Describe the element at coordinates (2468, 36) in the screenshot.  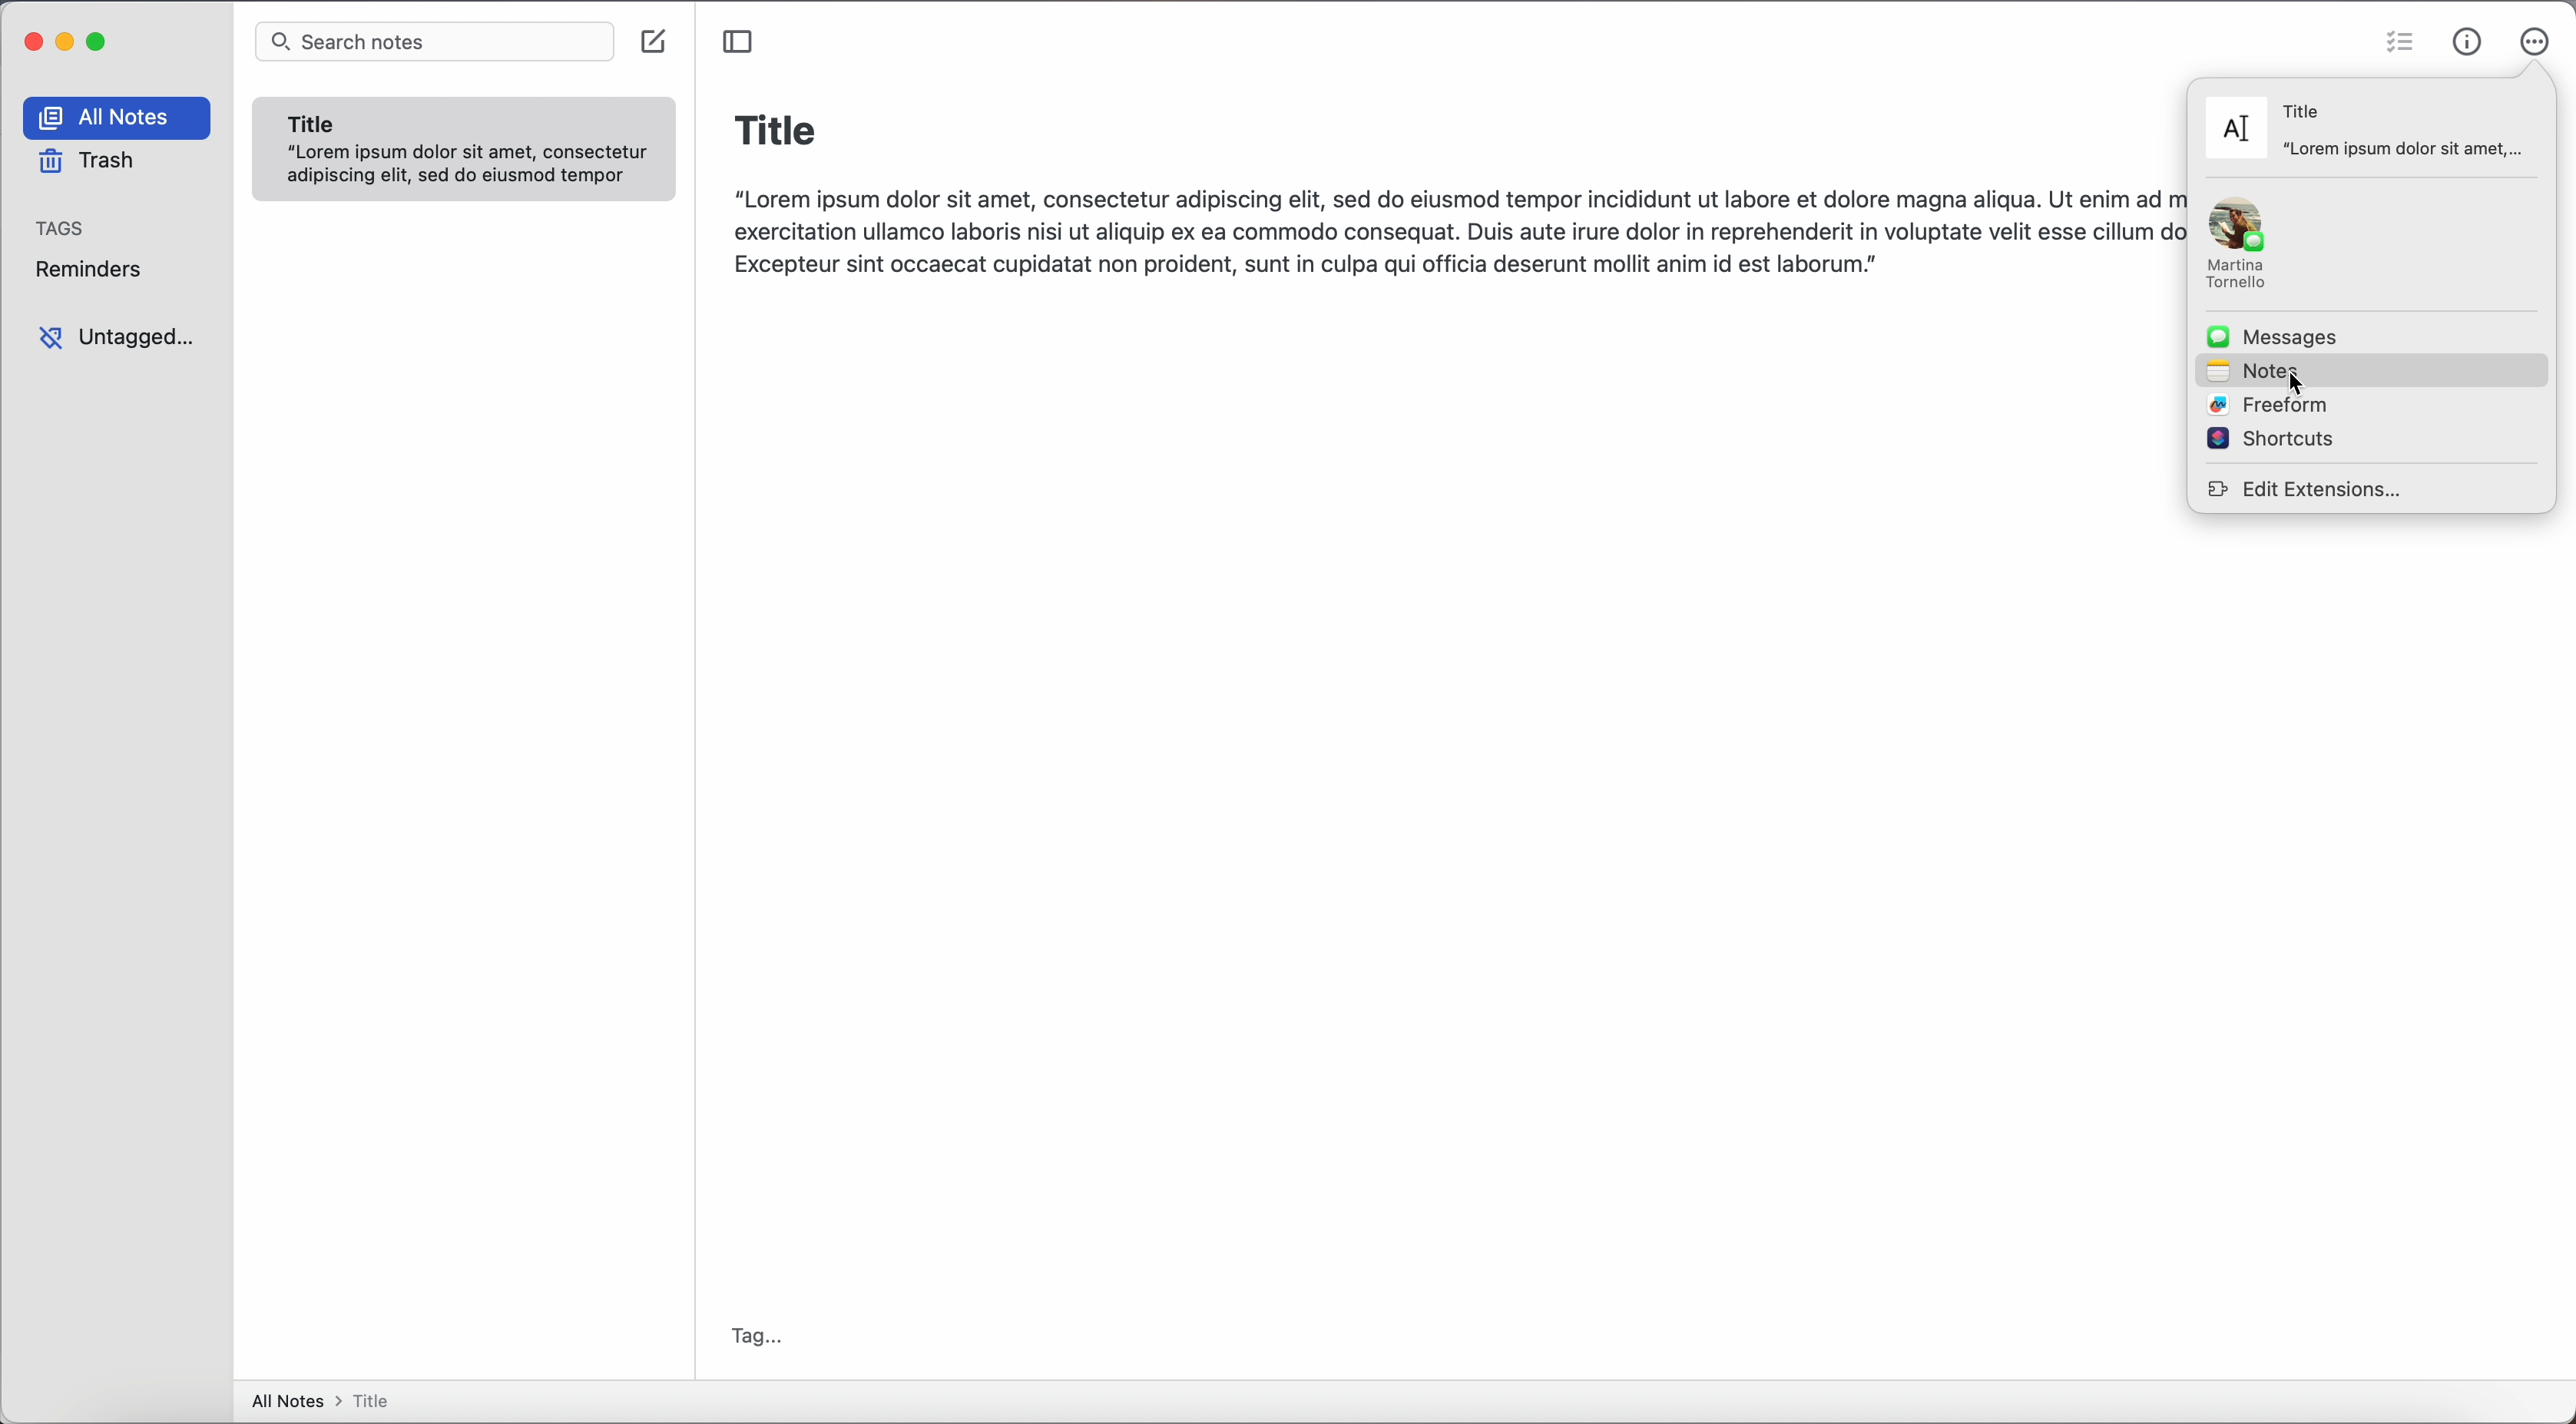
I see `metrics` at that location.